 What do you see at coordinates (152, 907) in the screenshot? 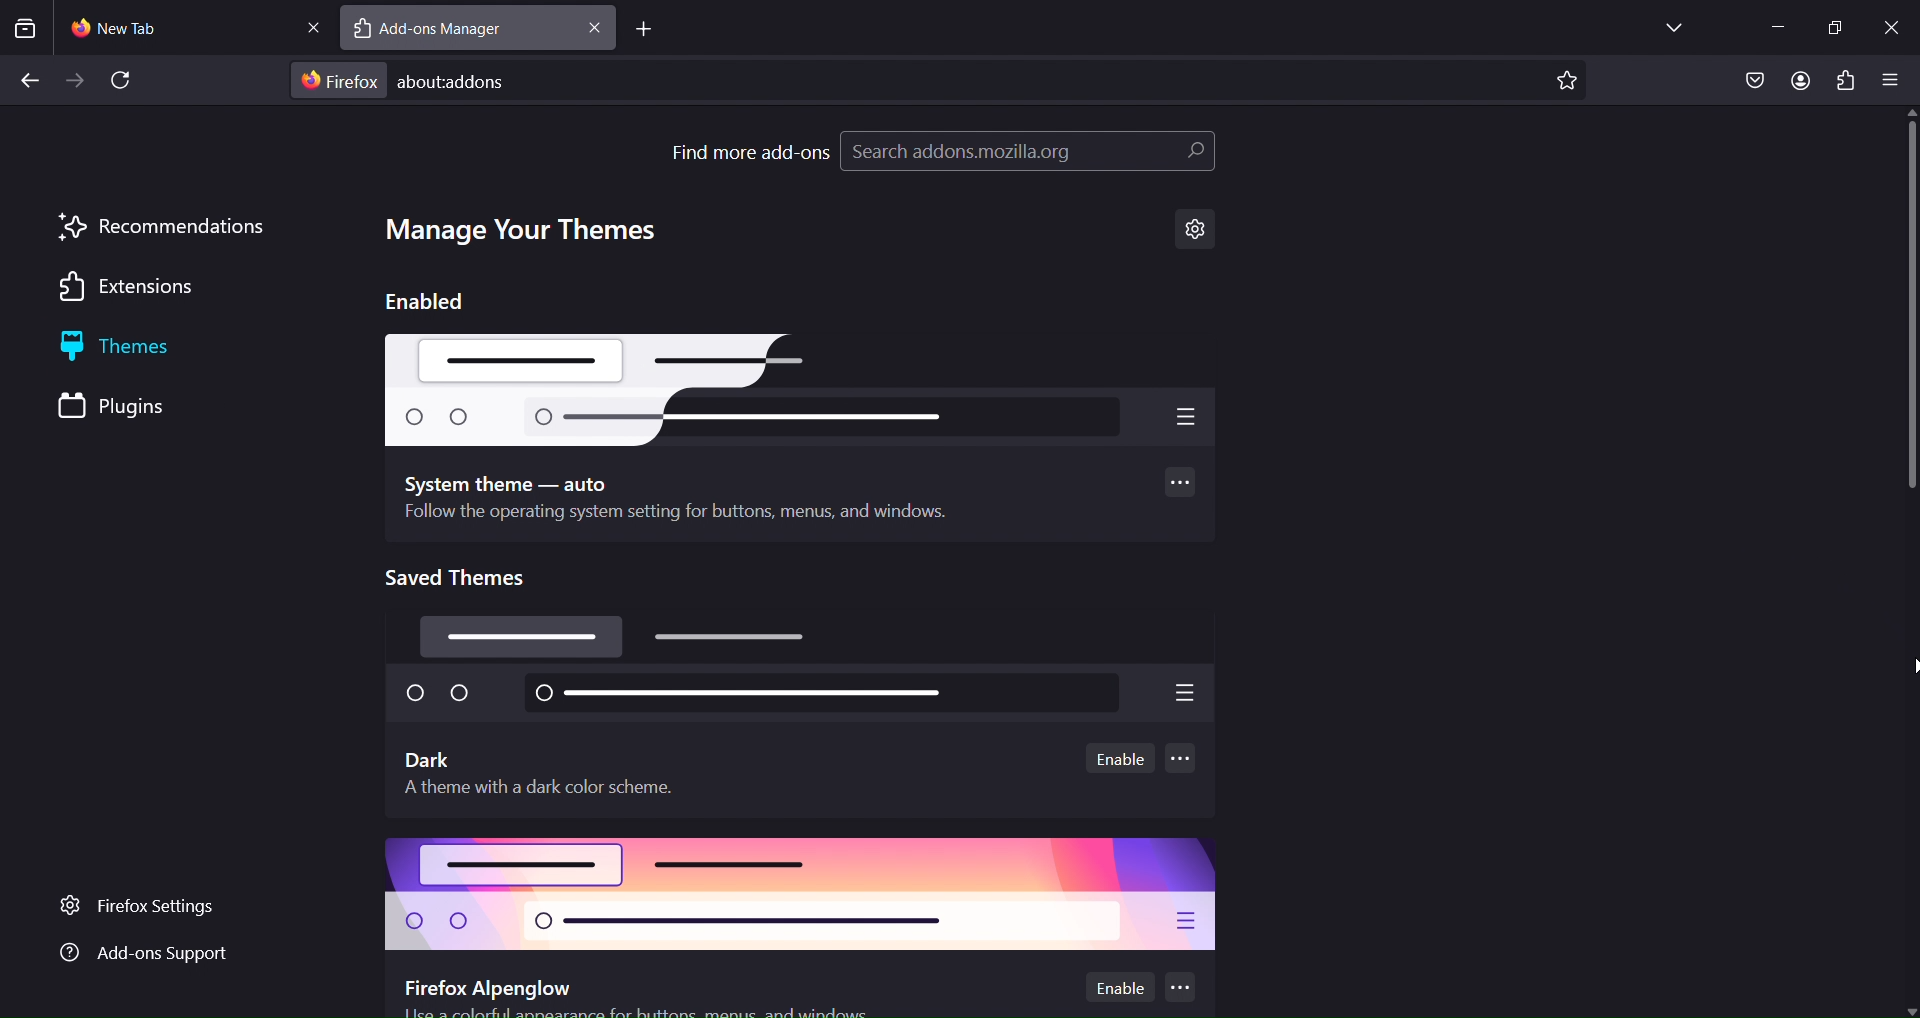
I see `firefox settings` at bounding box center [152, 907].